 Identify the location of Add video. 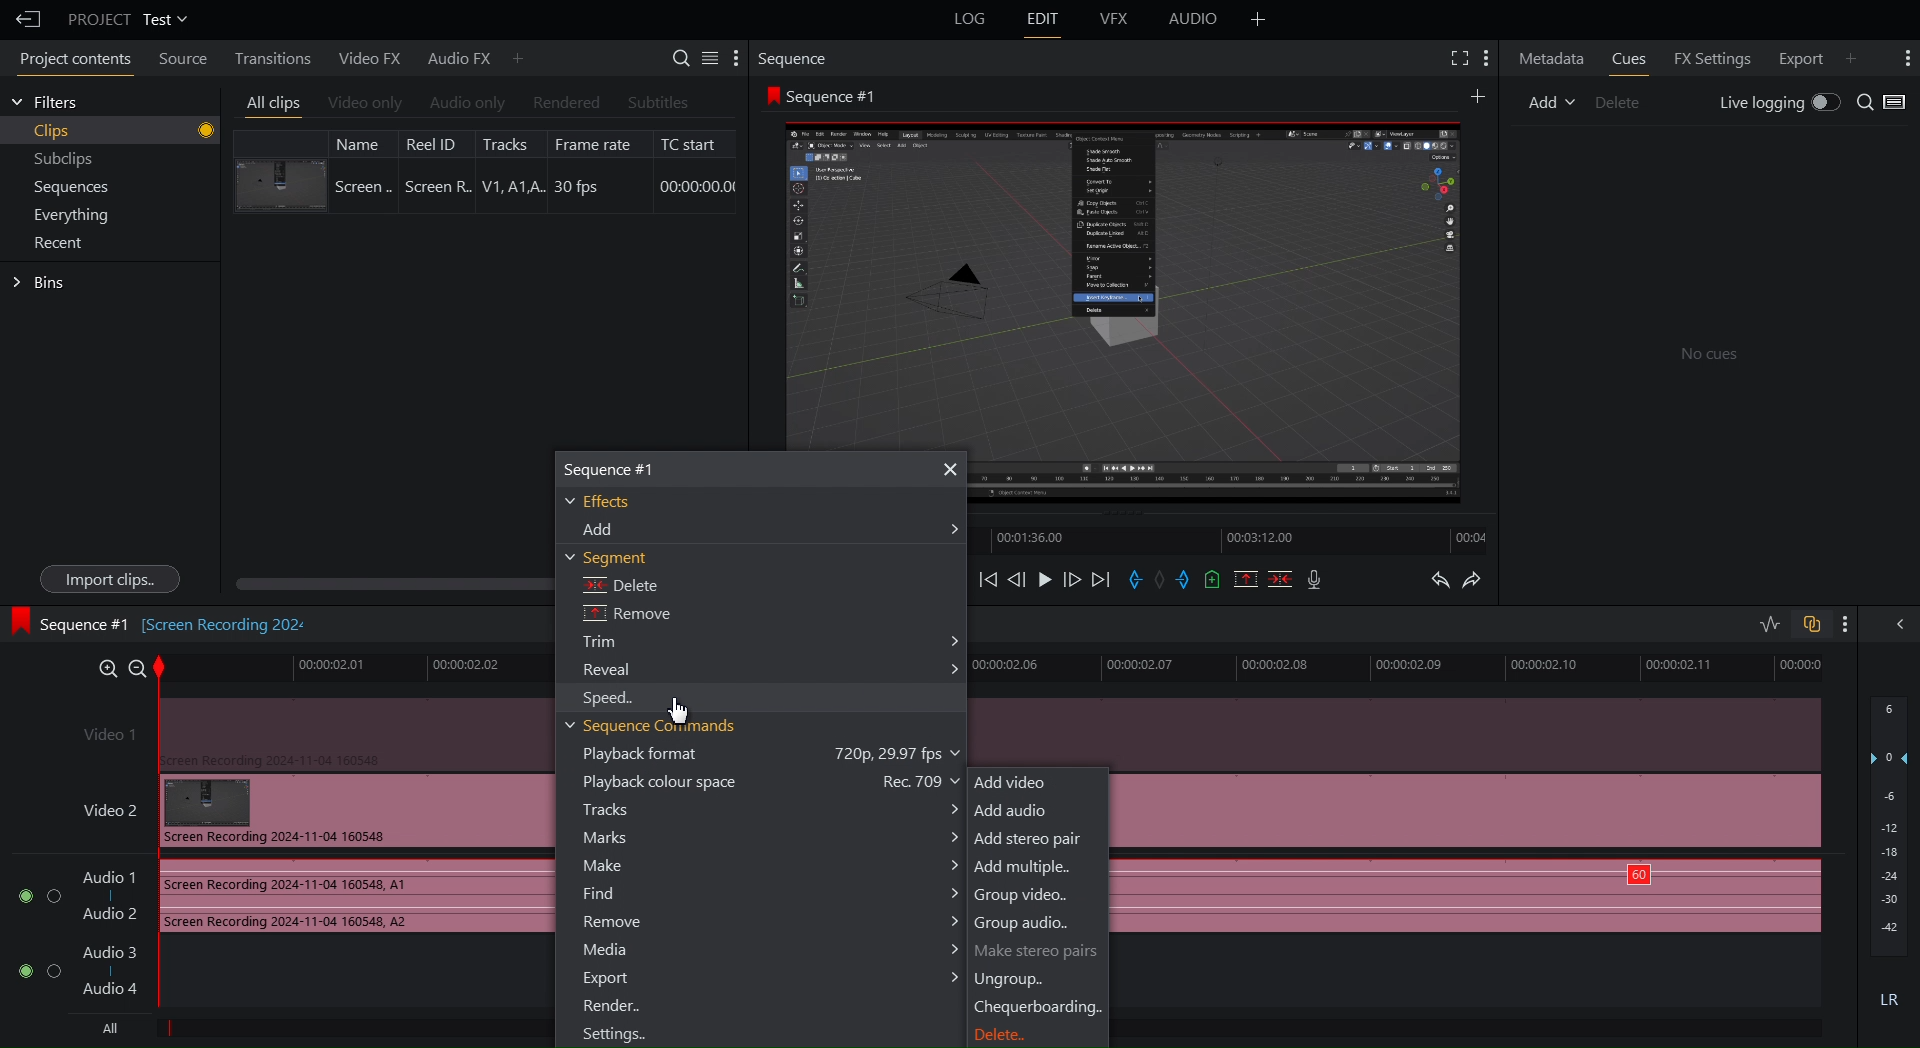
(1014, 783).